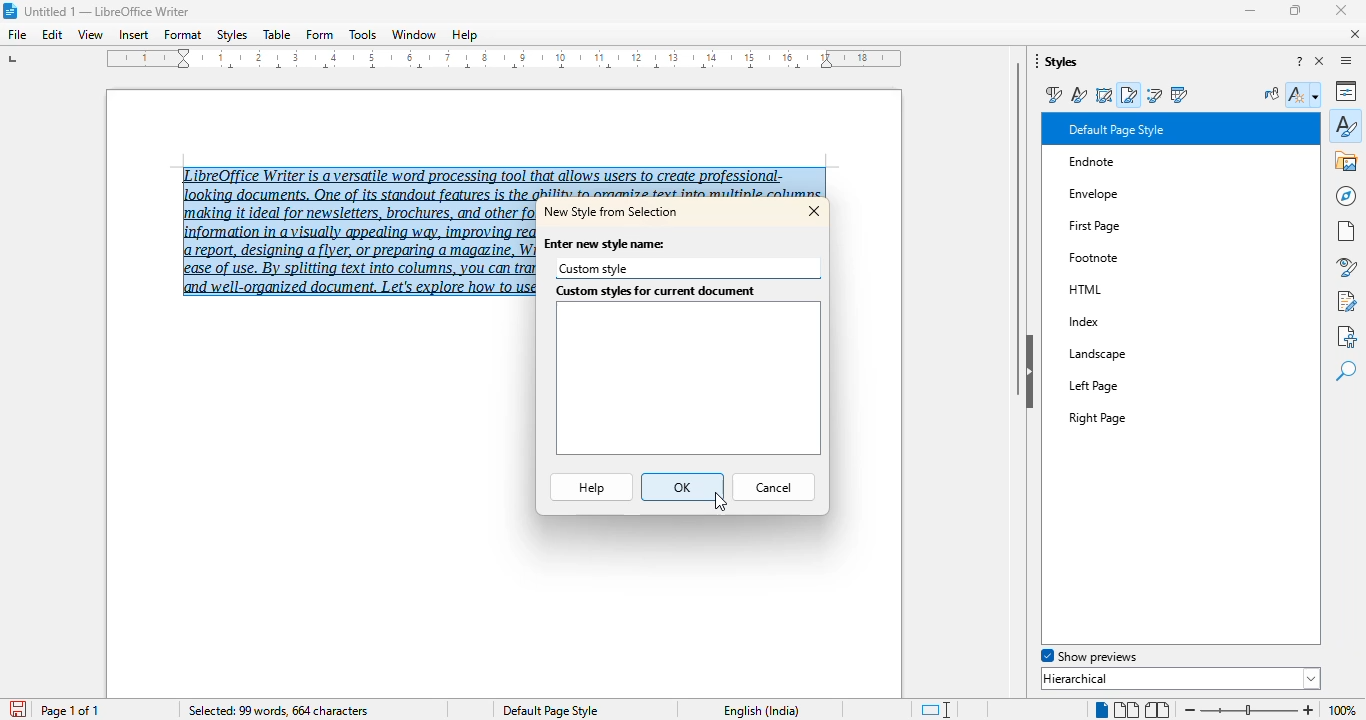 The image size is (1366, 720). What do you see at coordinates (1119, 353) in the screenshot?
I see ` Landscape` at bounding box center [1119, 353].